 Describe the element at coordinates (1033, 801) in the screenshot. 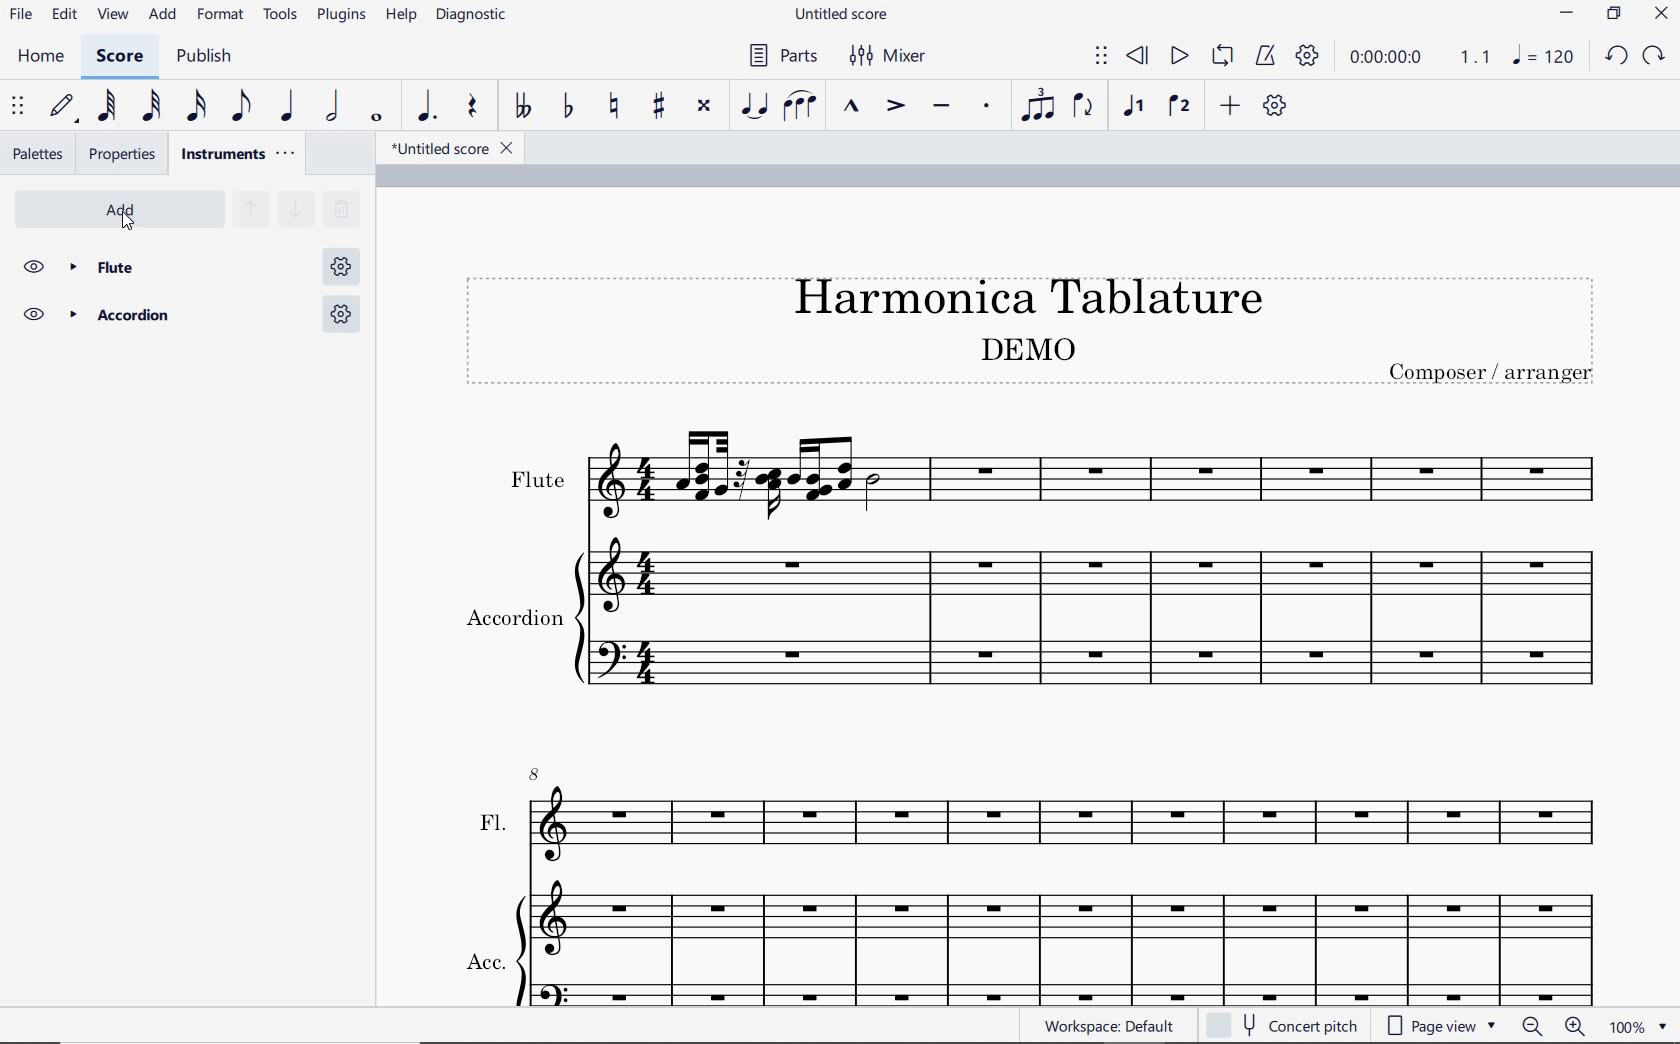

I see `FL` at that location.